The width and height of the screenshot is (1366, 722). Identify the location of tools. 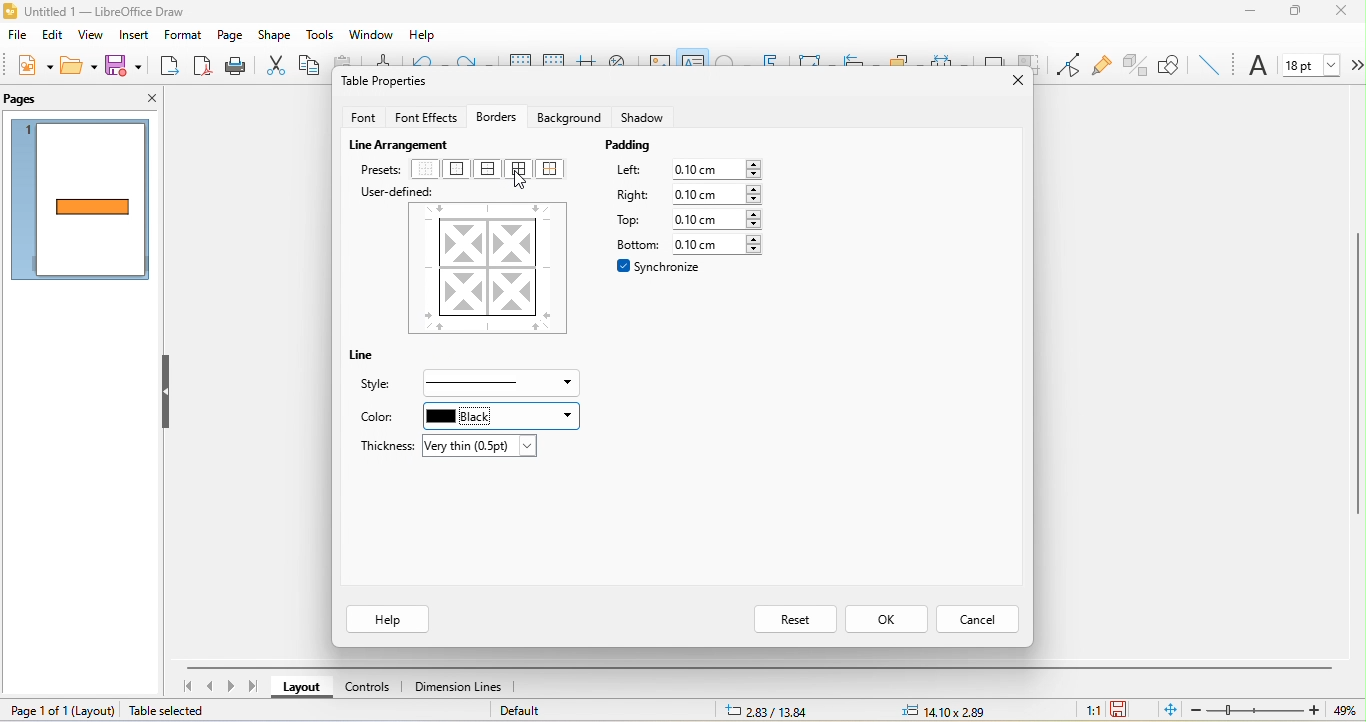
(317, 35).